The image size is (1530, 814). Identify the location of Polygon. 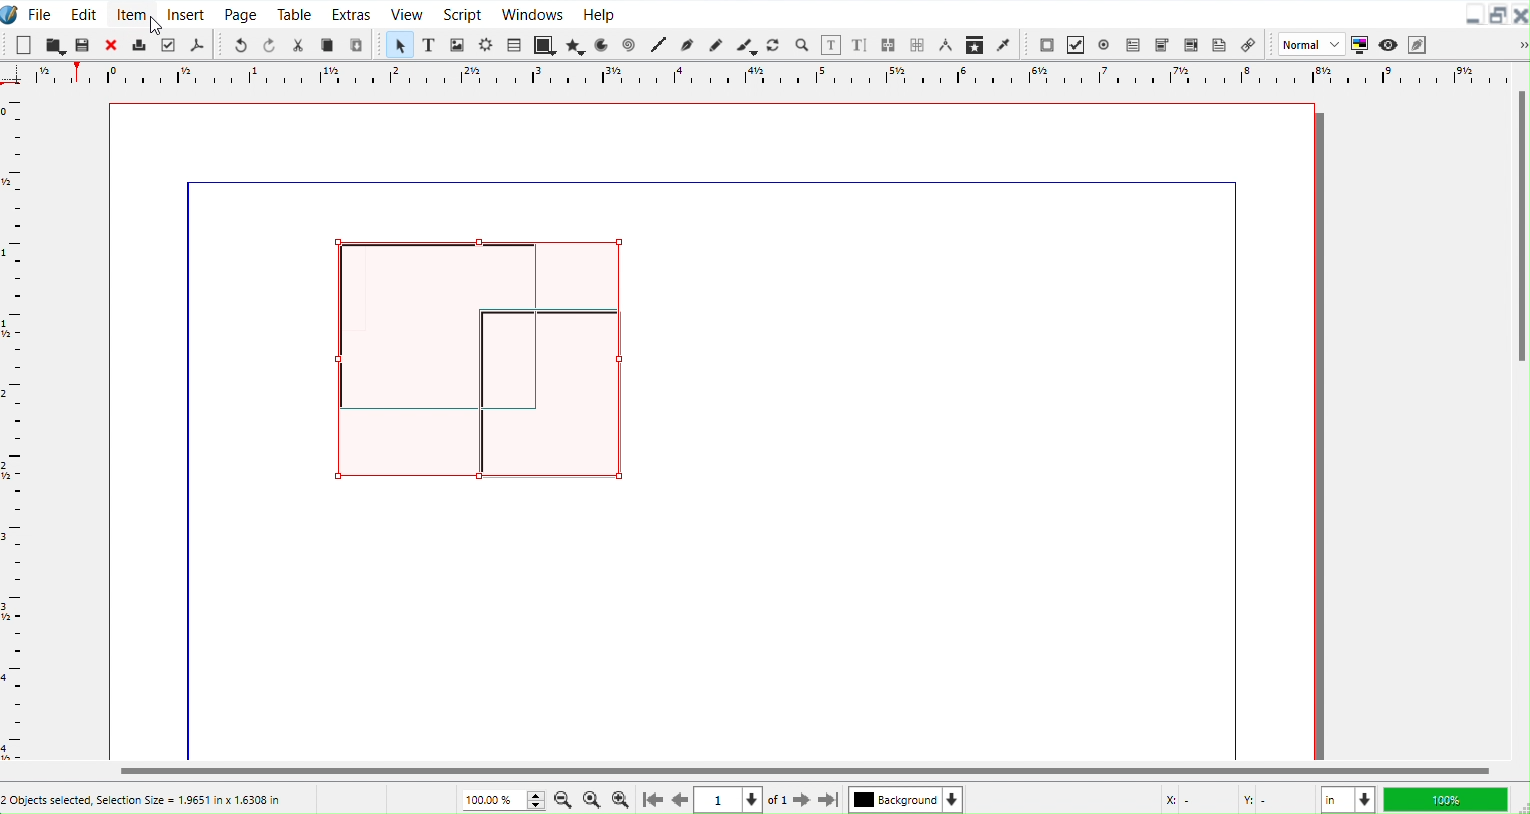
(576, 46).